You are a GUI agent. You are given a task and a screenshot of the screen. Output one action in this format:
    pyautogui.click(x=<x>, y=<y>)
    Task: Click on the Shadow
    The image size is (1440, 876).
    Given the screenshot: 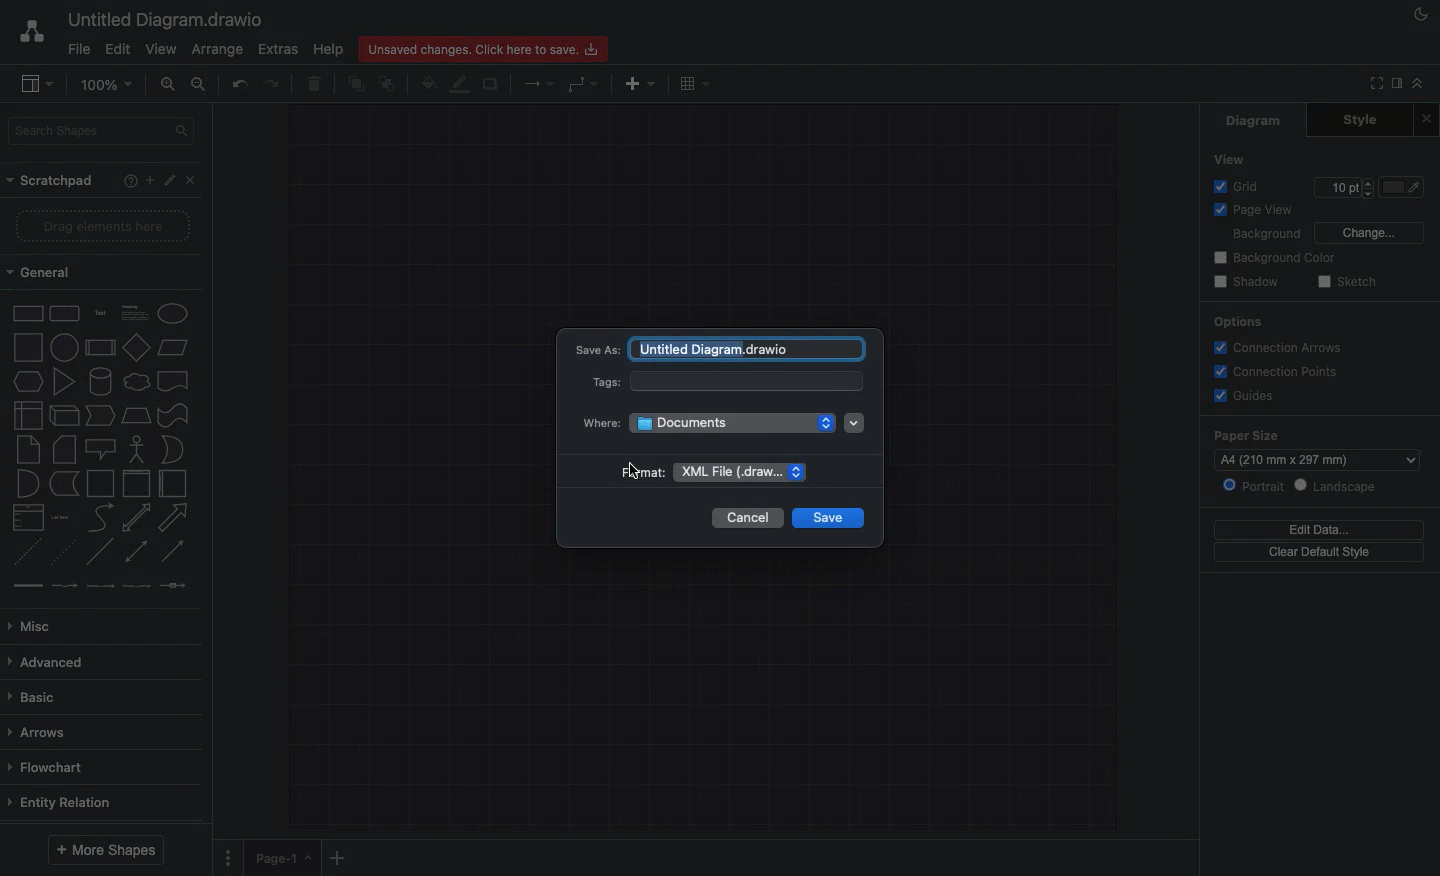 What is the action you would take?
    pyautogui.click(x=491, y=85)
    